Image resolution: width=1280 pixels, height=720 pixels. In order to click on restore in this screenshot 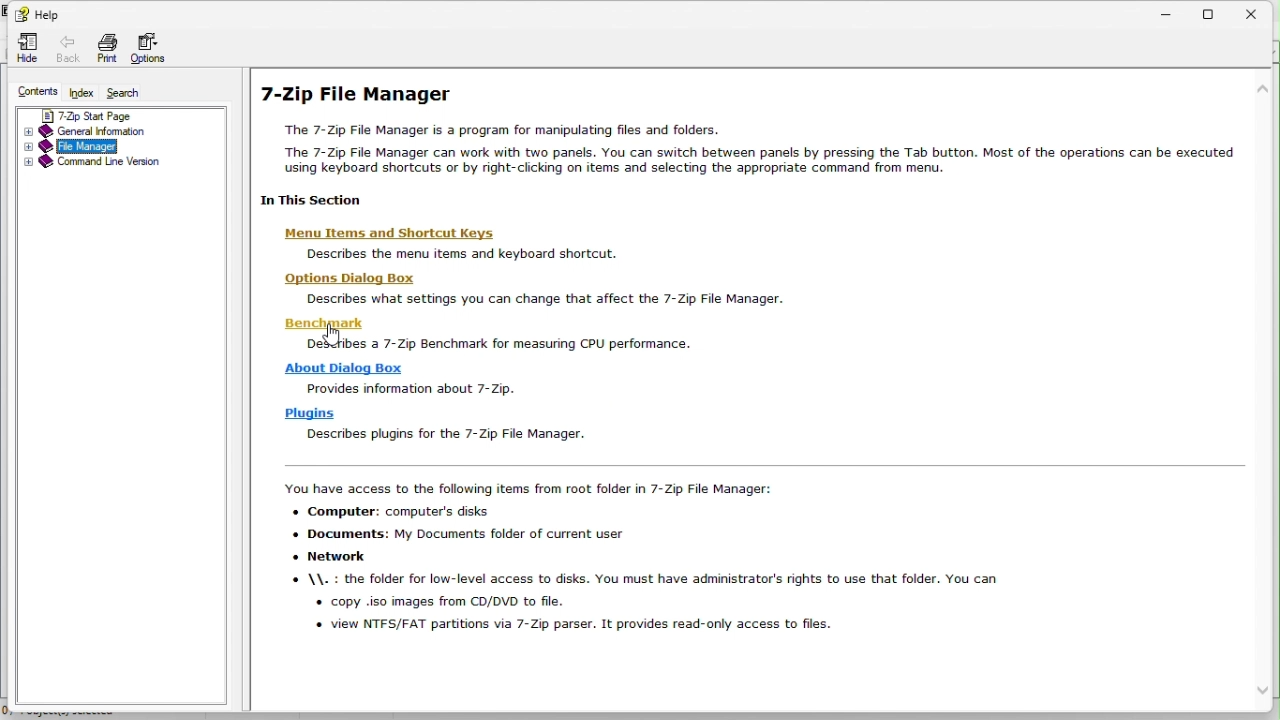, I will do `click(1213, 12)`.